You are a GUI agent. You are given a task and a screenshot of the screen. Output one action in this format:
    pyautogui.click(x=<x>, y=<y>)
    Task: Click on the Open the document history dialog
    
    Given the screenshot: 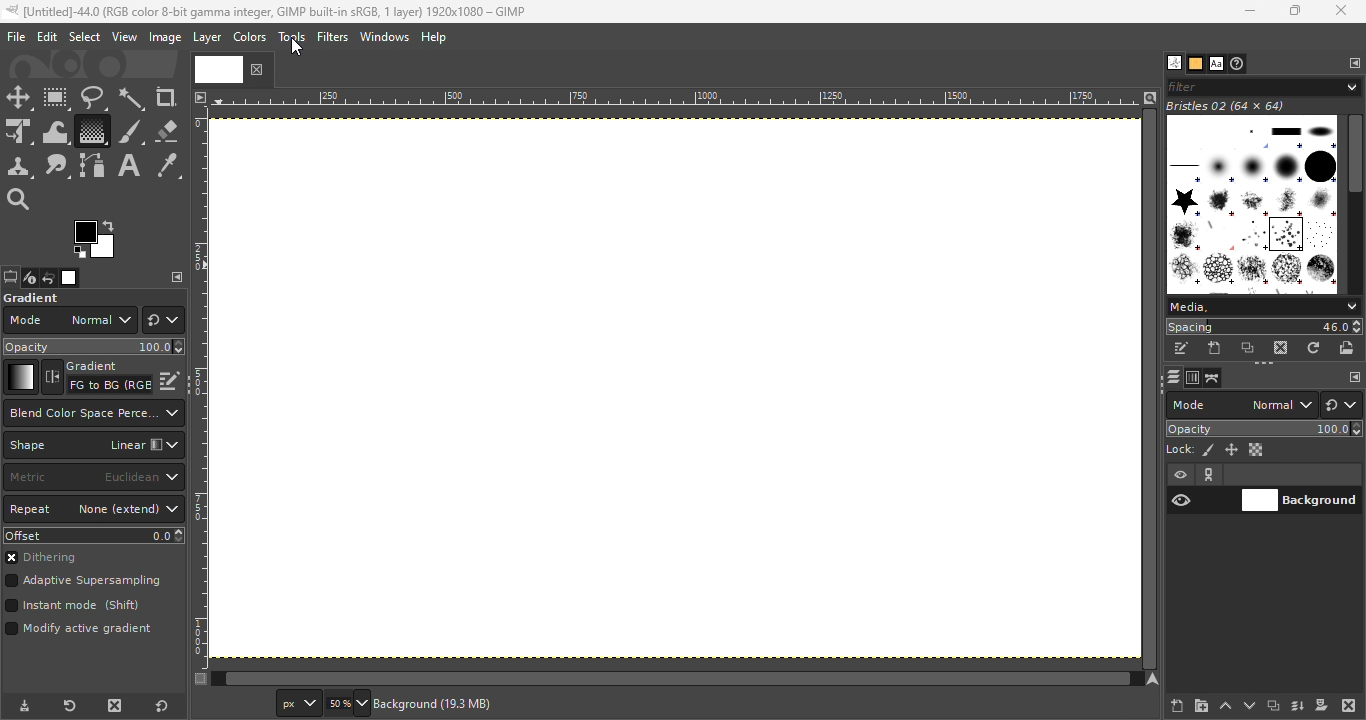 What is the action you would take?
    pyautogui.click(x=1239, y=64)
    